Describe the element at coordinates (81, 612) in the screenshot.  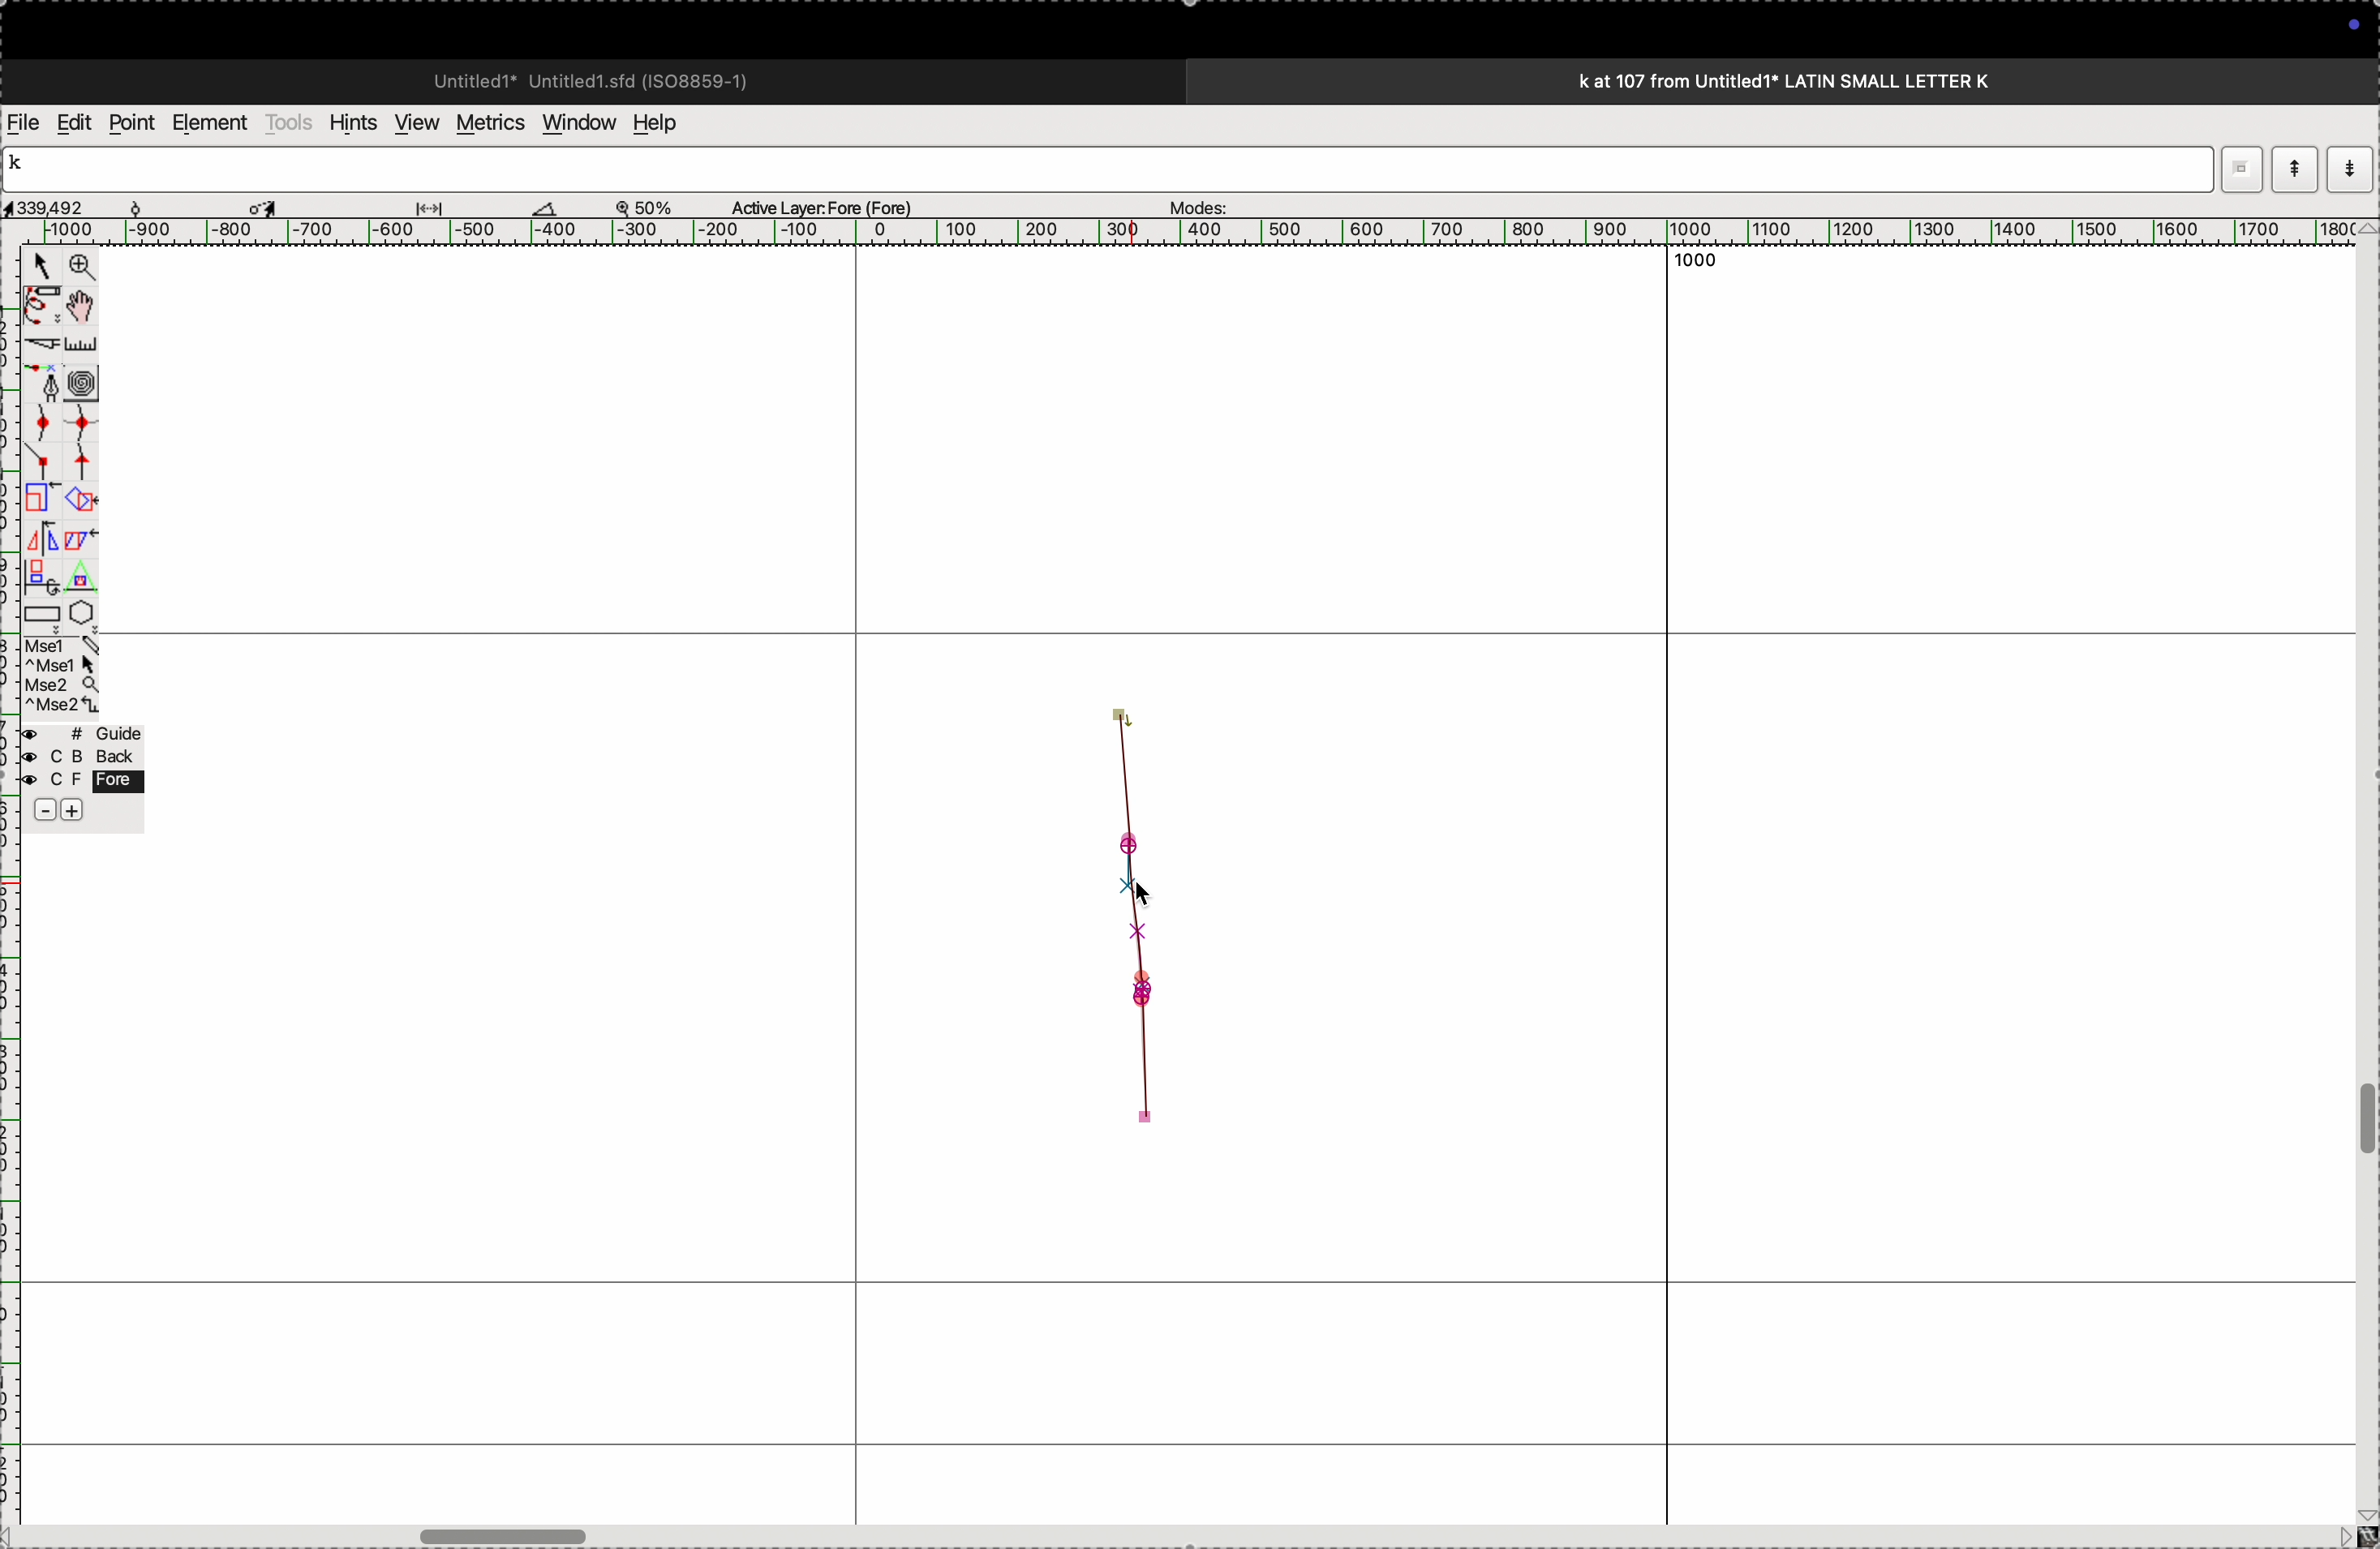
I see `polygon` at that location.